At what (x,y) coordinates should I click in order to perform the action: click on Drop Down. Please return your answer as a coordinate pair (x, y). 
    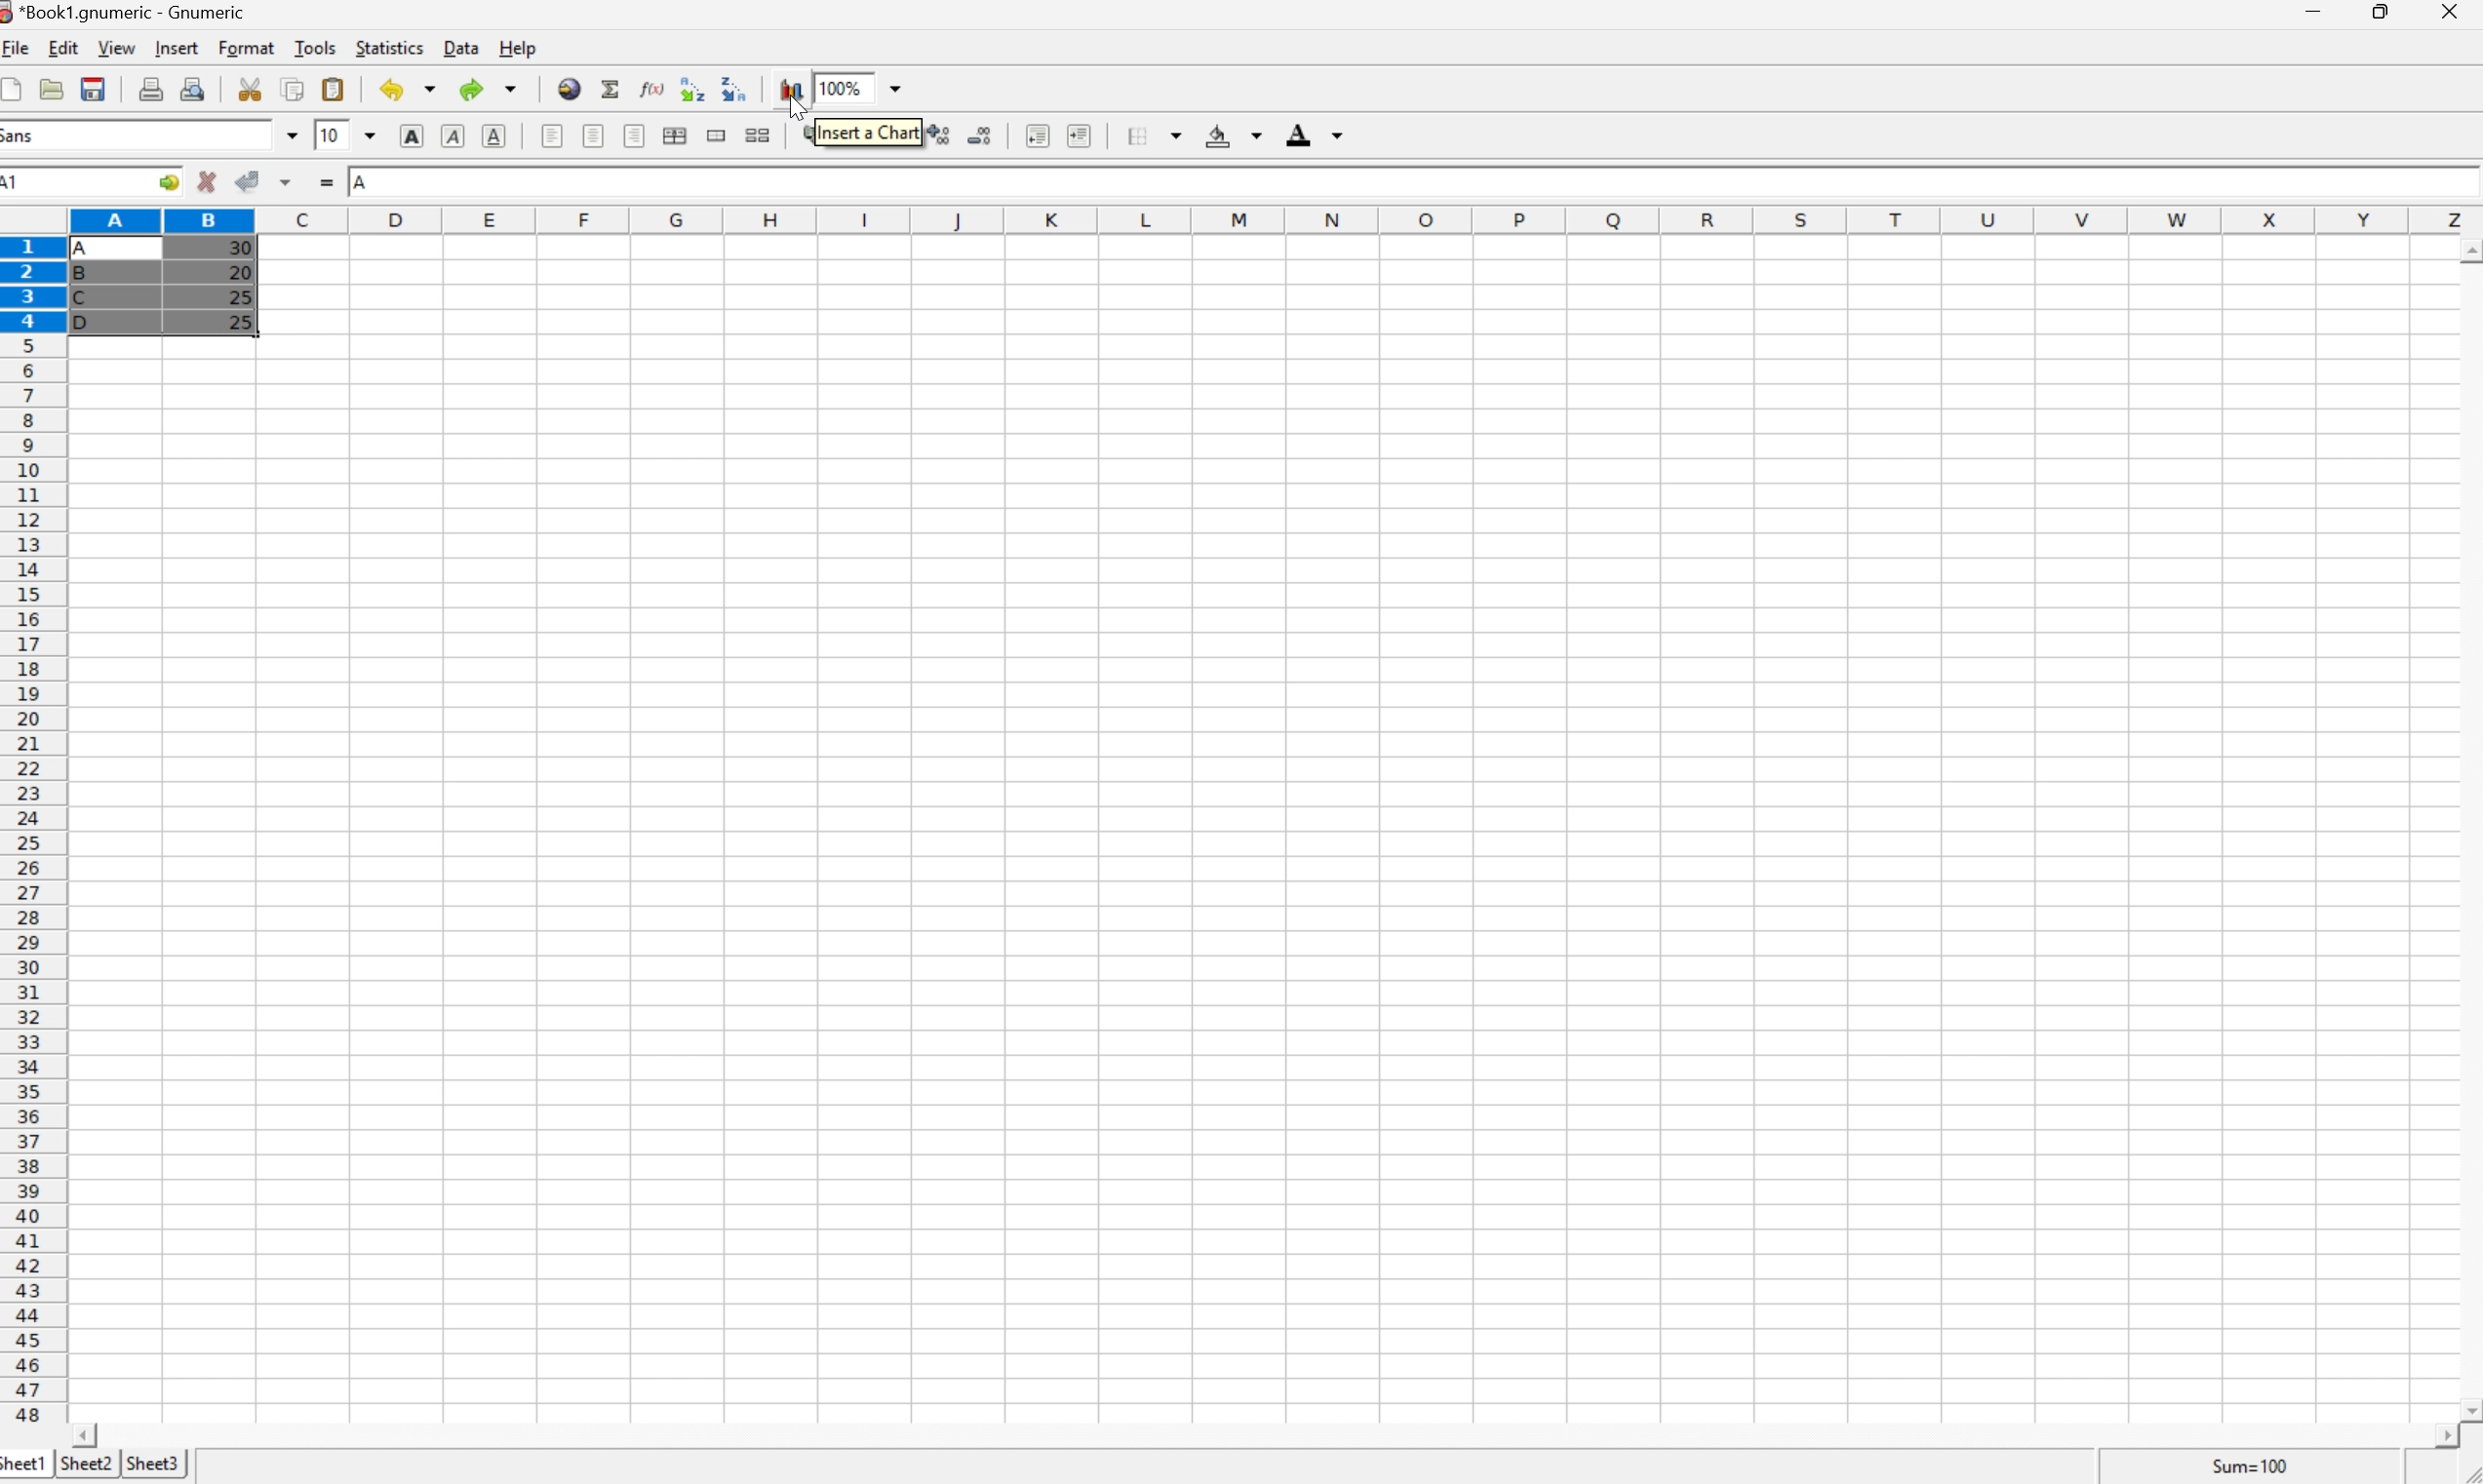
    Looking at the image, I should click on (289, 135).